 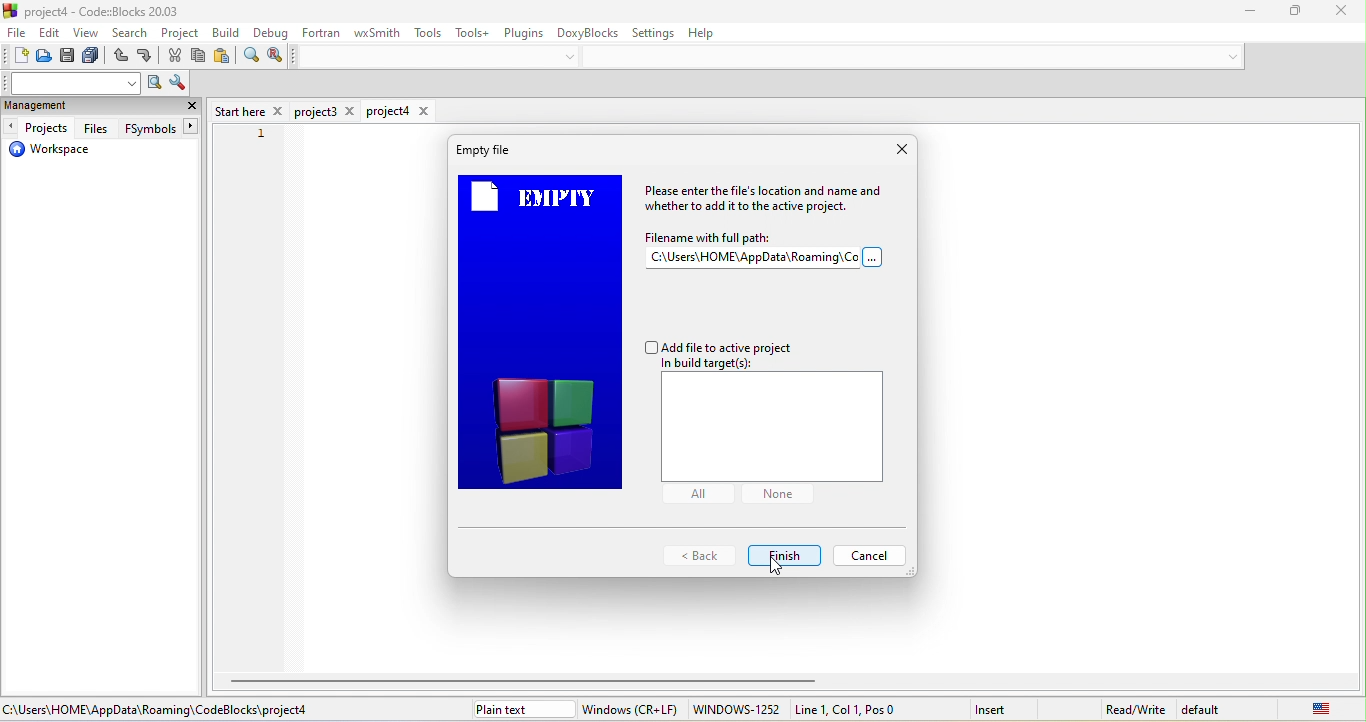 I want to click on Cancel, so click(x=869, y=555).